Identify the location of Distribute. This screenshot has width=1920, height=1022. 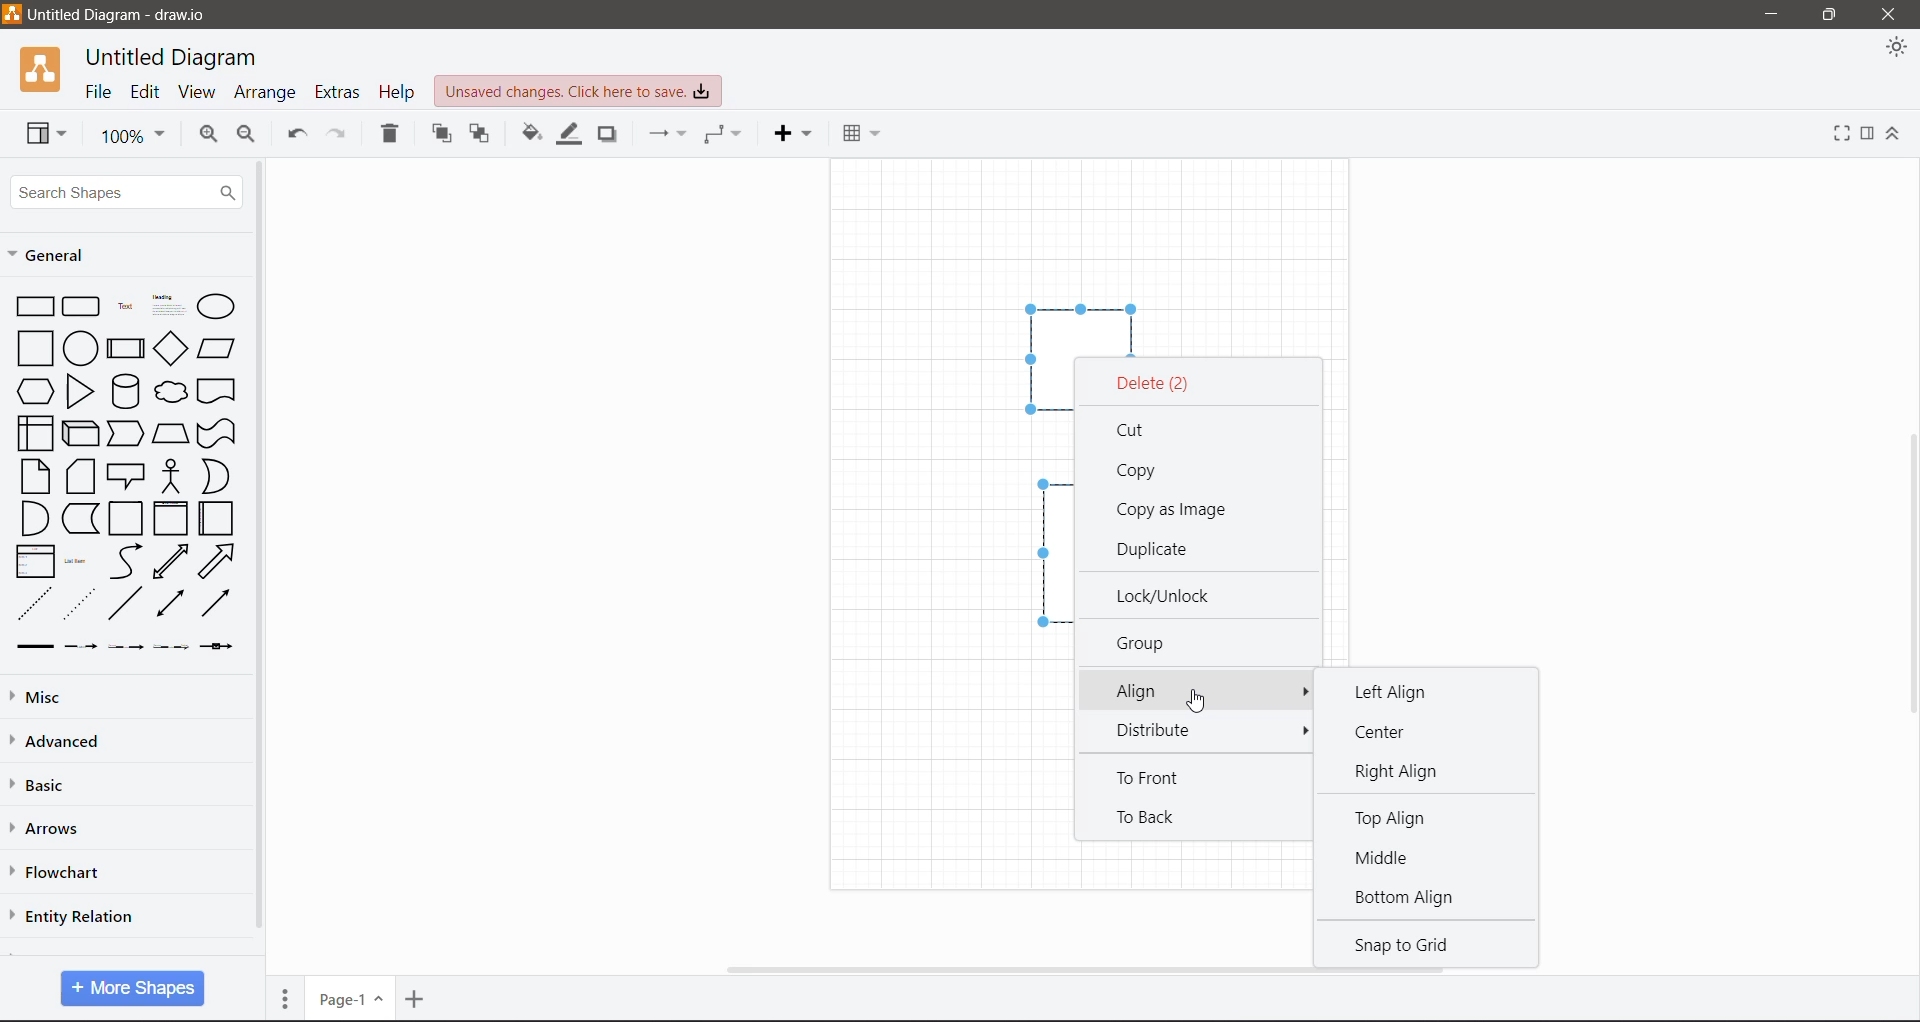
(1168, 731).